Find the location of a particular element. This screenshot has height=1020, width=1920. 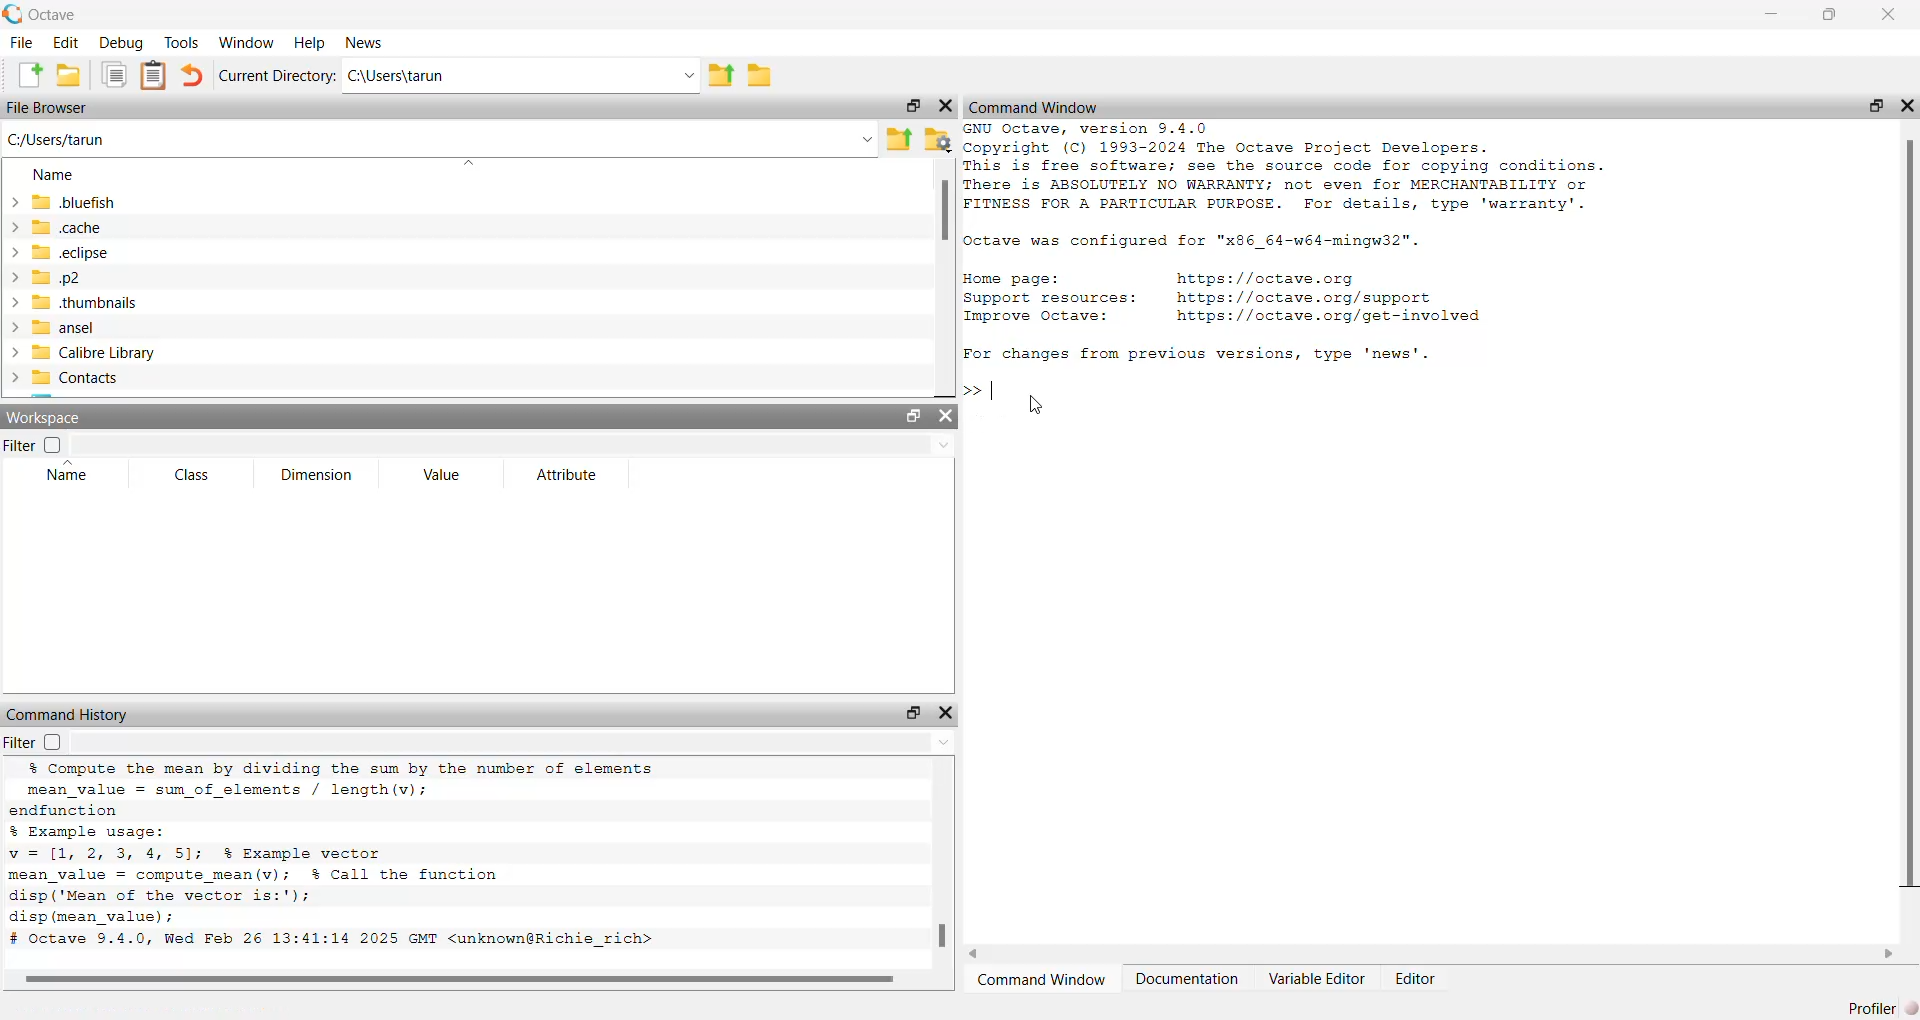

Class is located at coordinates (192, 474).